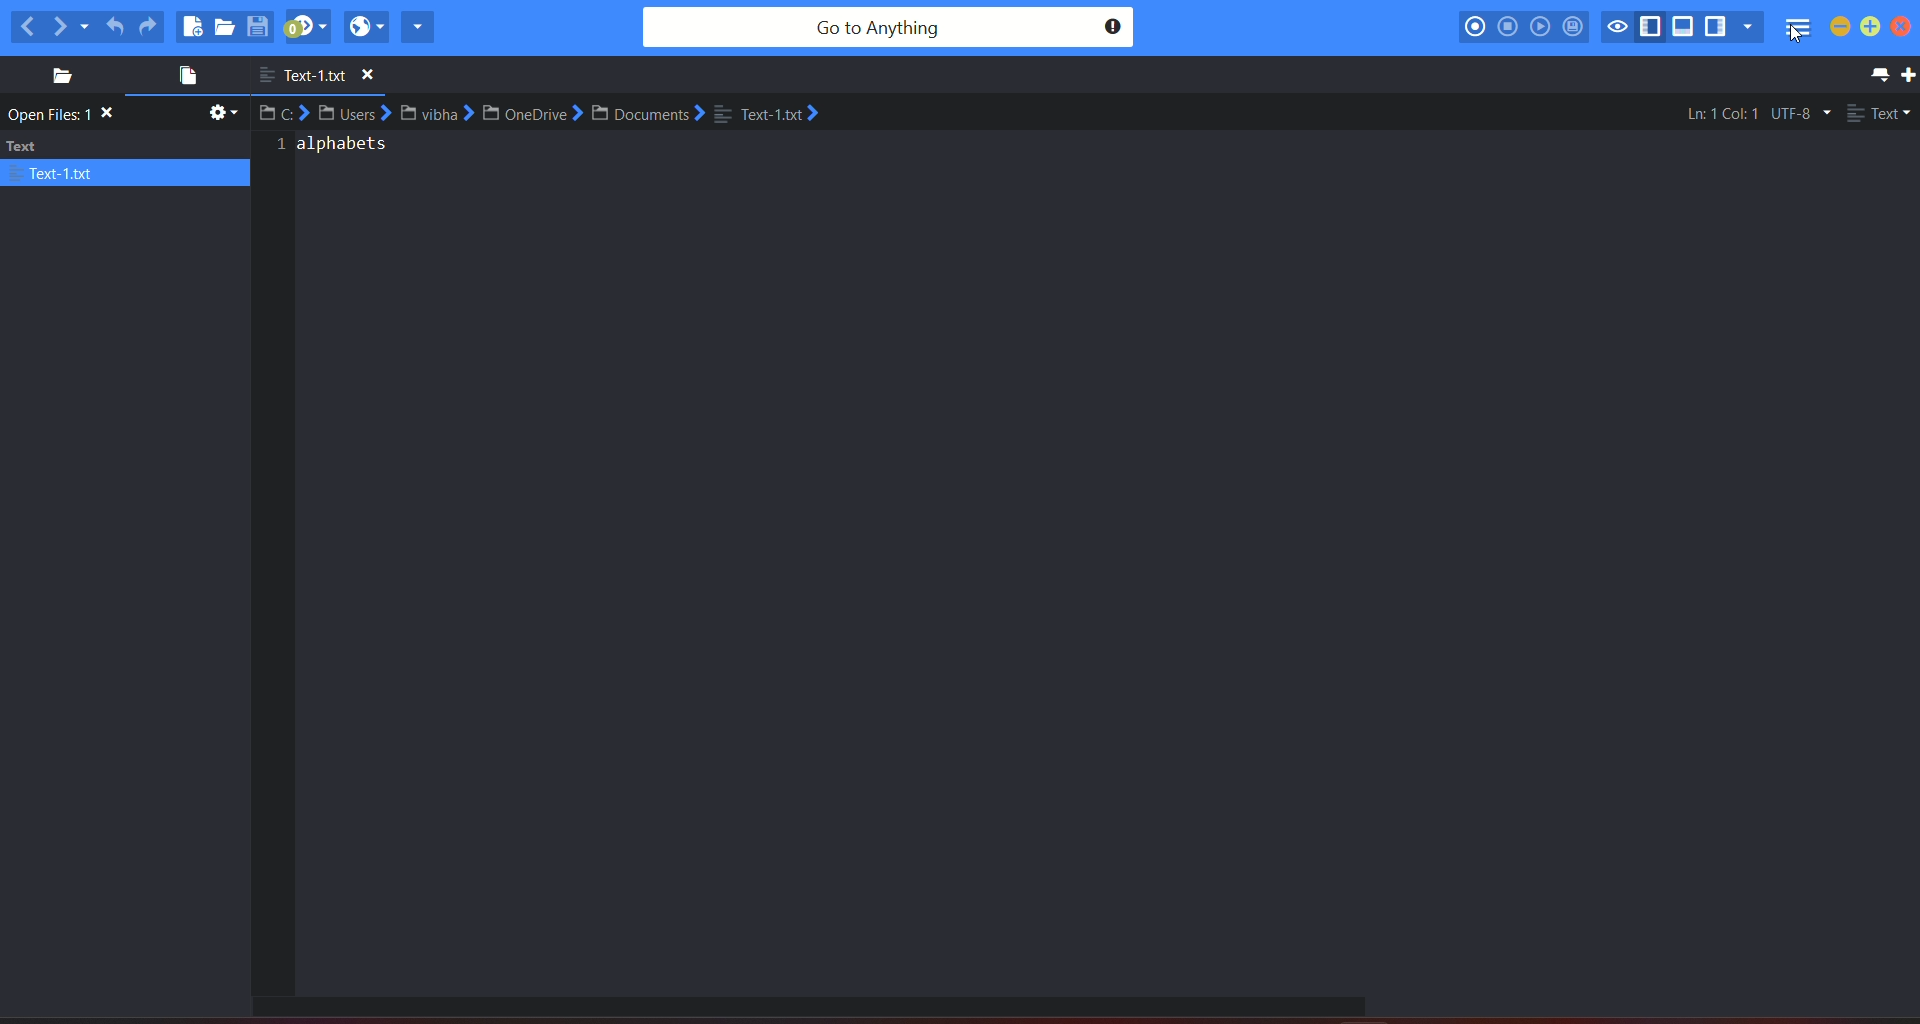 This screenshot has width=1920, height=1024. Describe the element at coordinates (1716, 113) in the screenshot. I see `Ln:1 Col:1` at that location.